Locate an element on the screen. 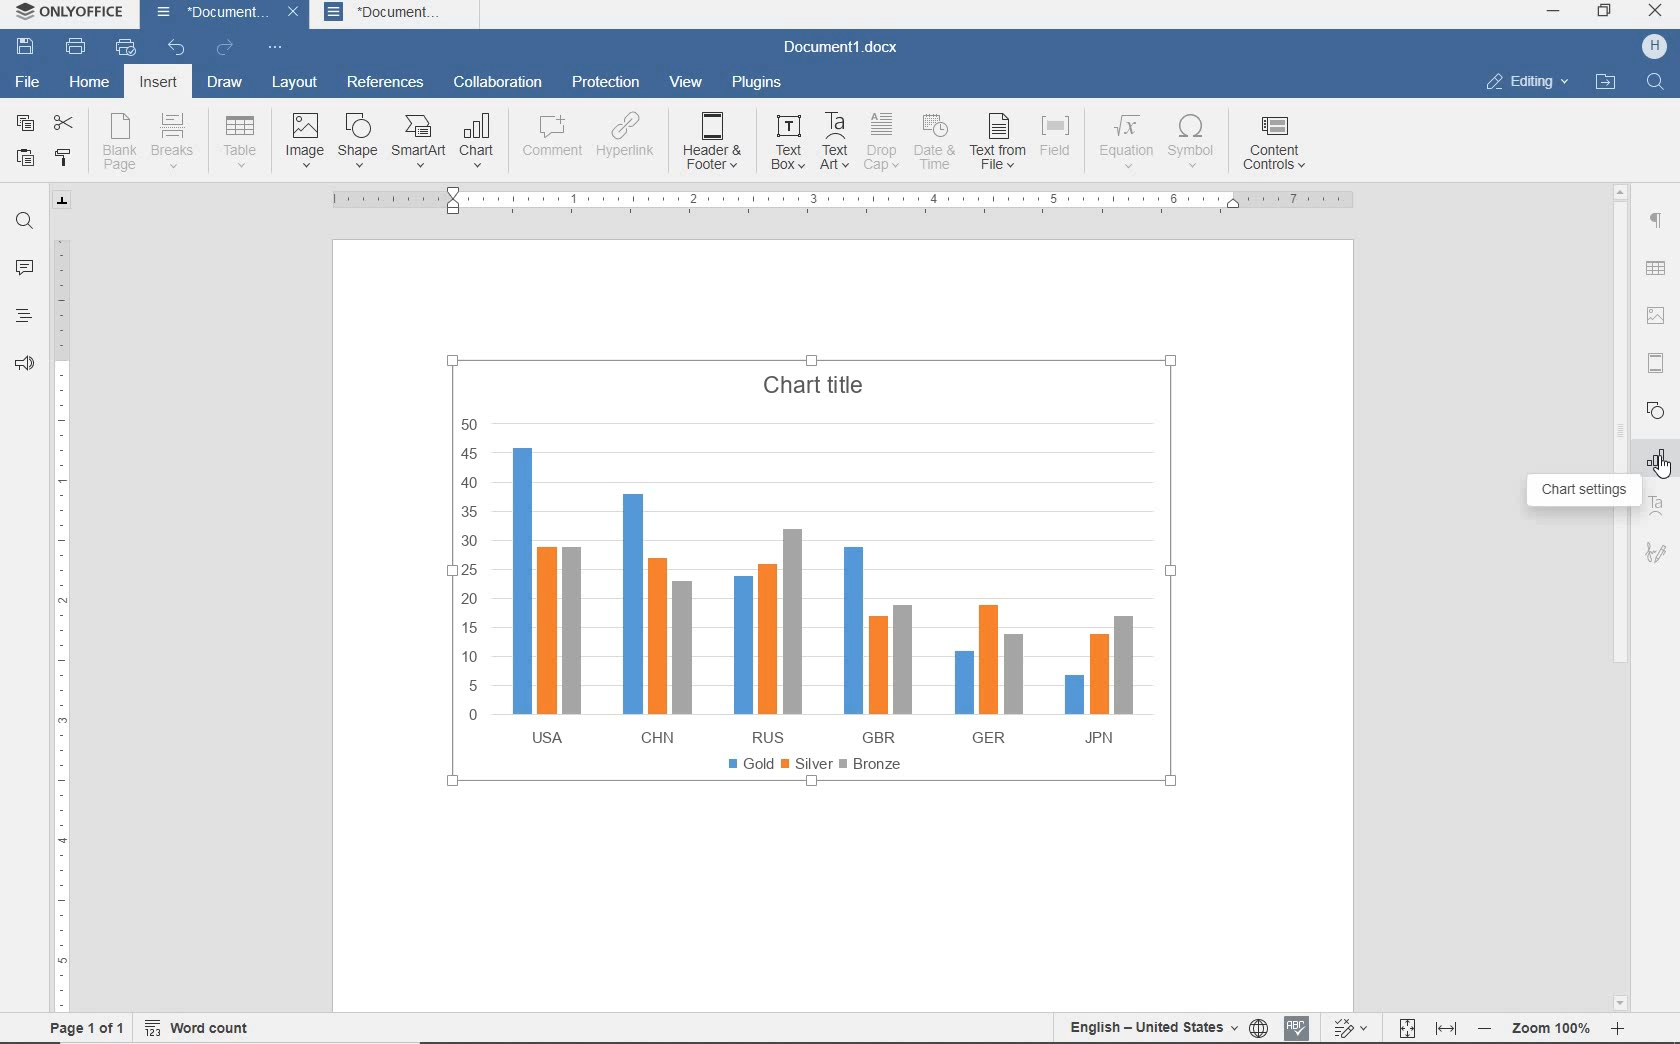  view is located at coordinates (688, 81).